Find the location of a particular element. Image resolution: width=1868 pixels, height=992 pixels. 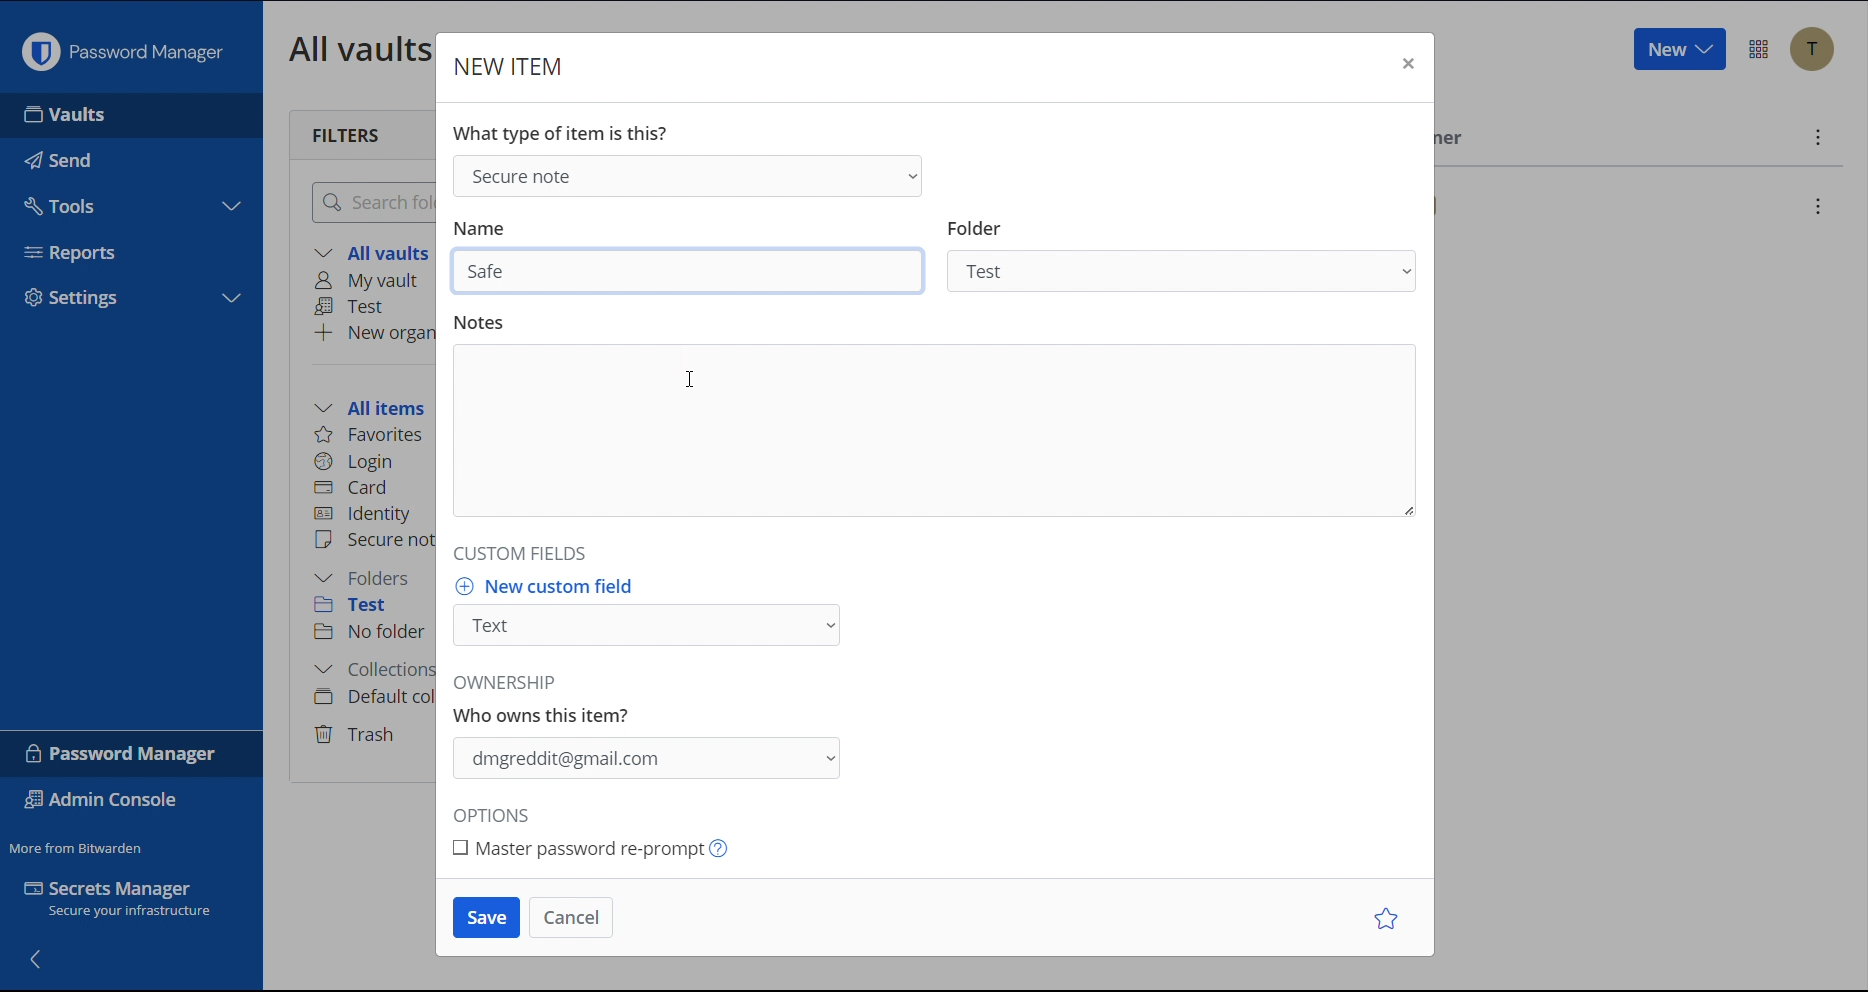

new custom field is located at coordinates (550, 585).